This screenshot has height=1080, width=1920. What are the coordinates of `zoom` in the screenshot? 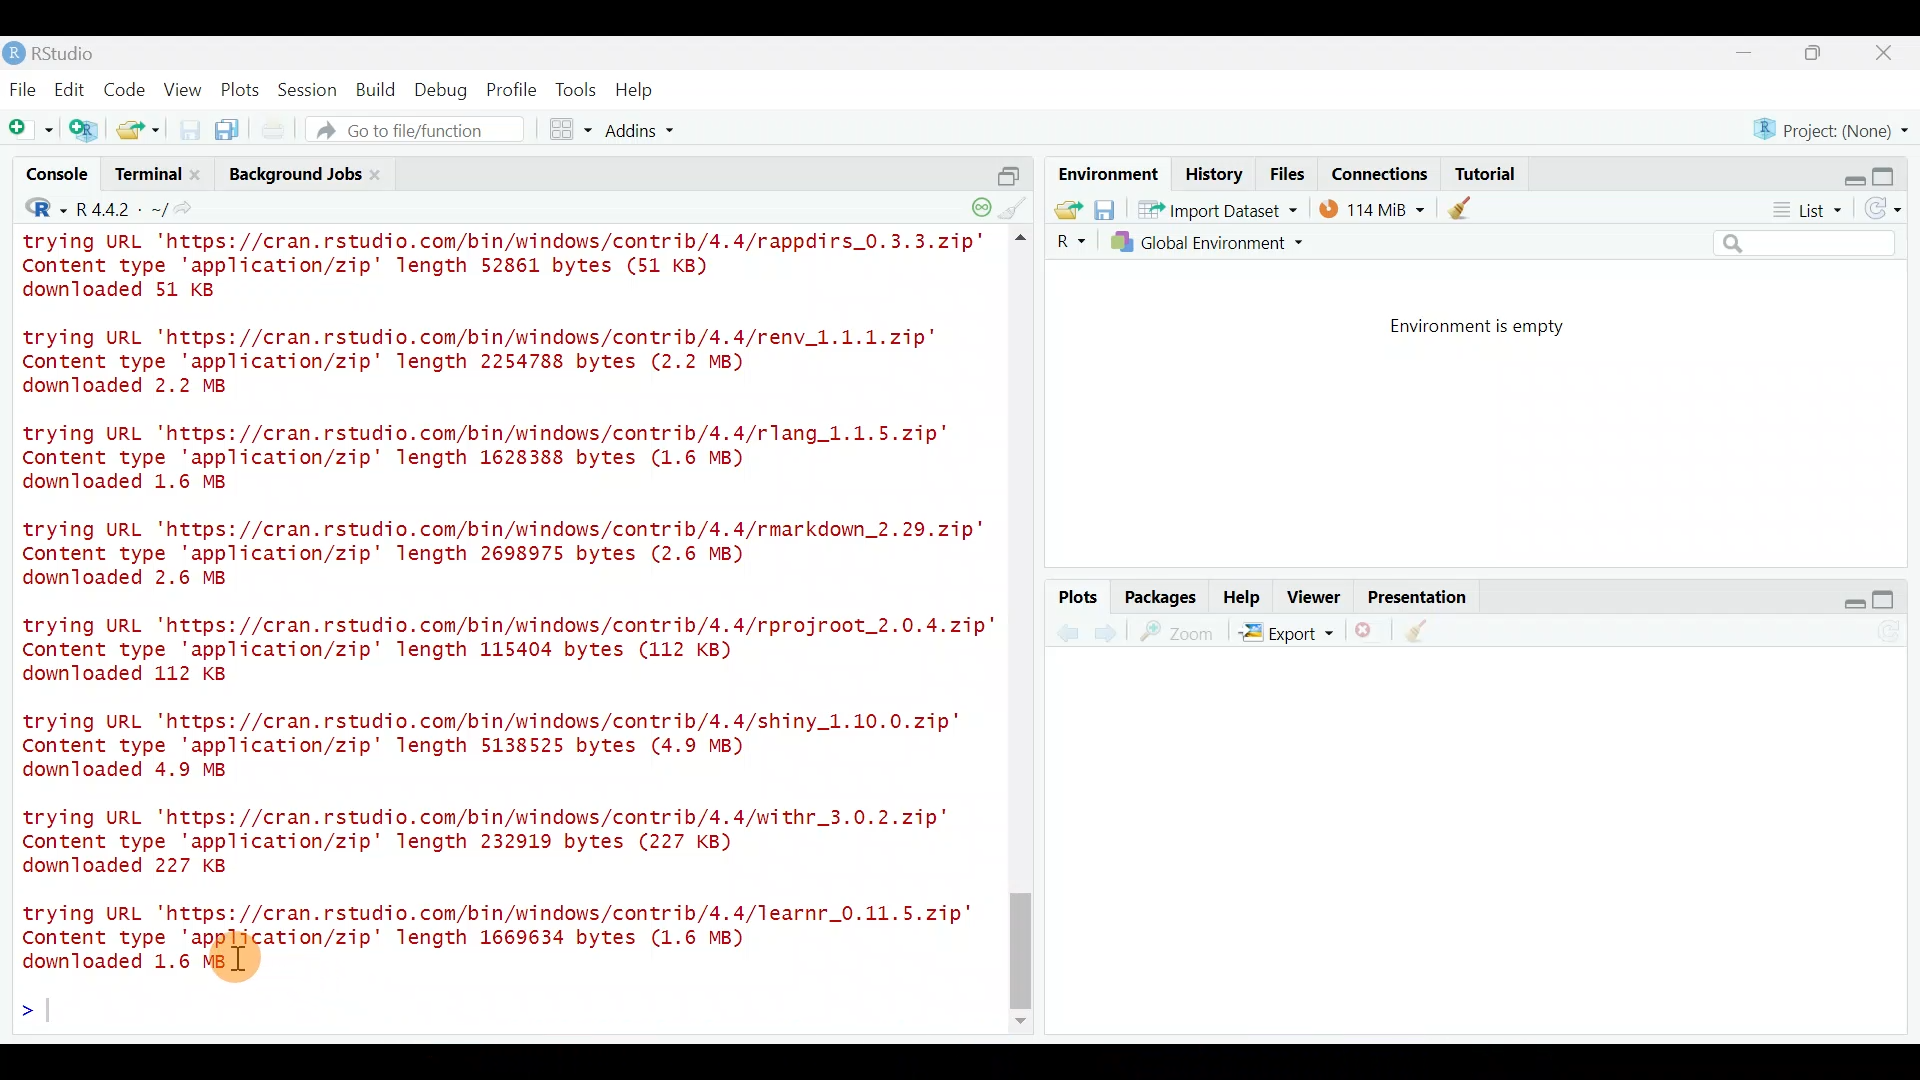 It's located at (1181, 633).